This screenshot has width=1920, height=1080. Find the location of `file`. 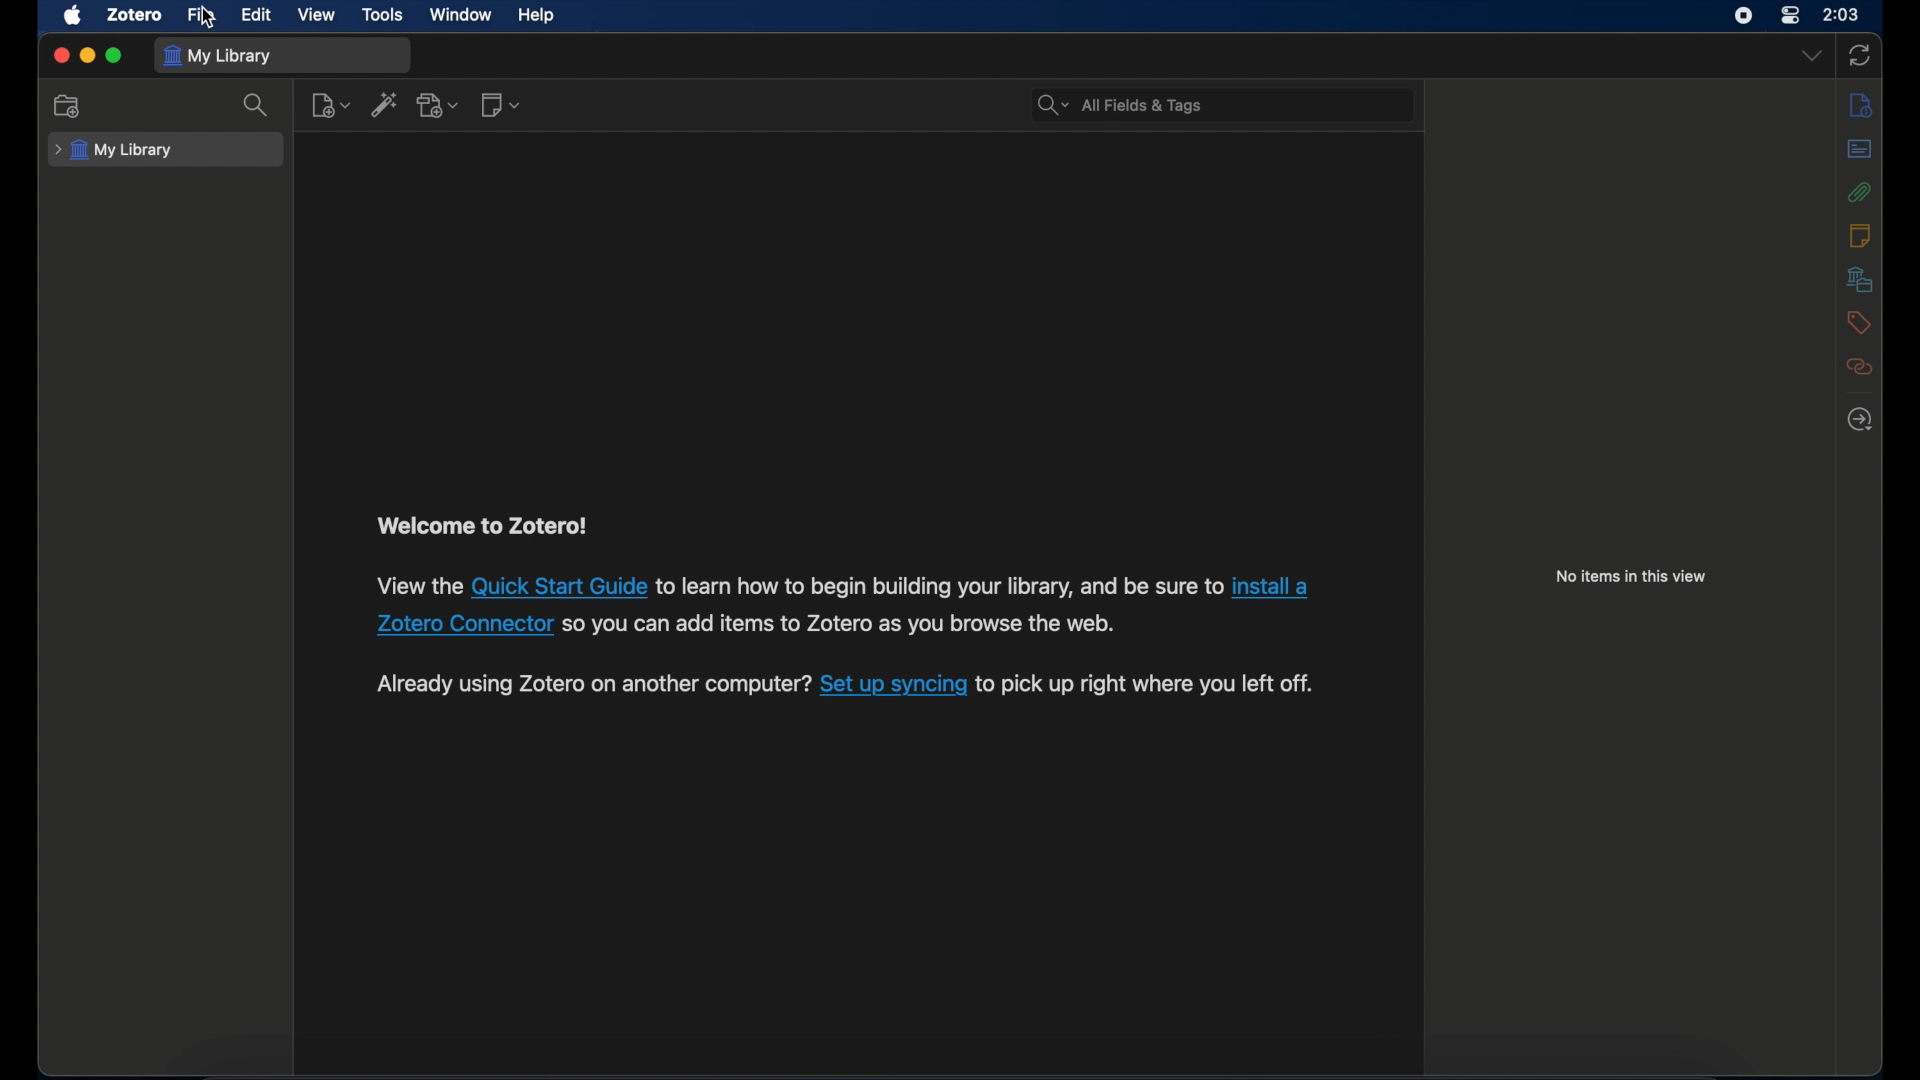

file is located at coordinates (200, 15).